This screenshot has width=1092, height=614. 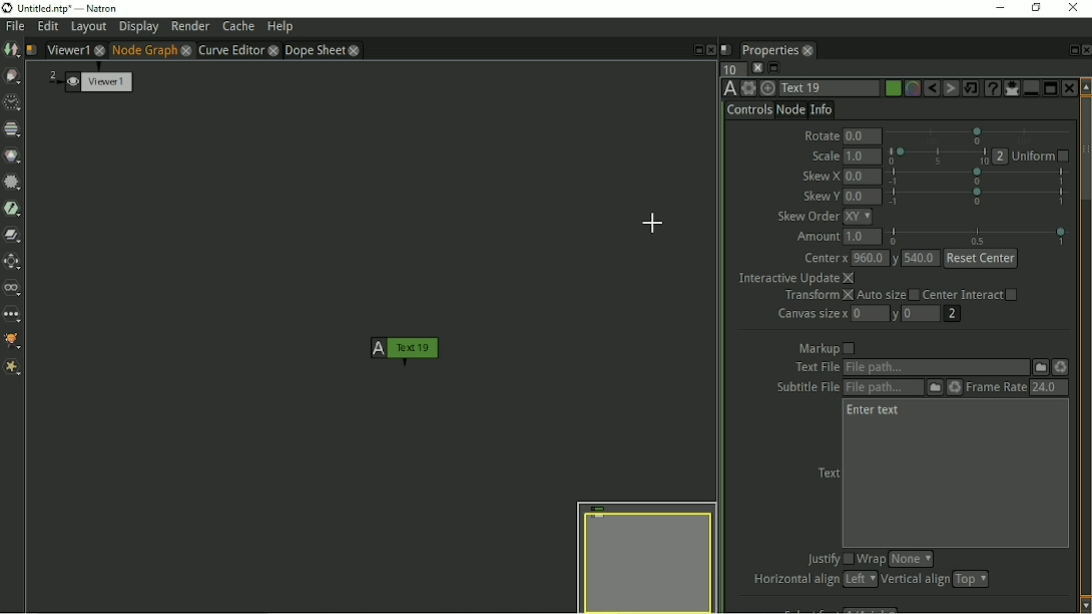 What do you see at coordinates (923, 258) in the screenshot?
I see `540` at bounding box center [923, 258].